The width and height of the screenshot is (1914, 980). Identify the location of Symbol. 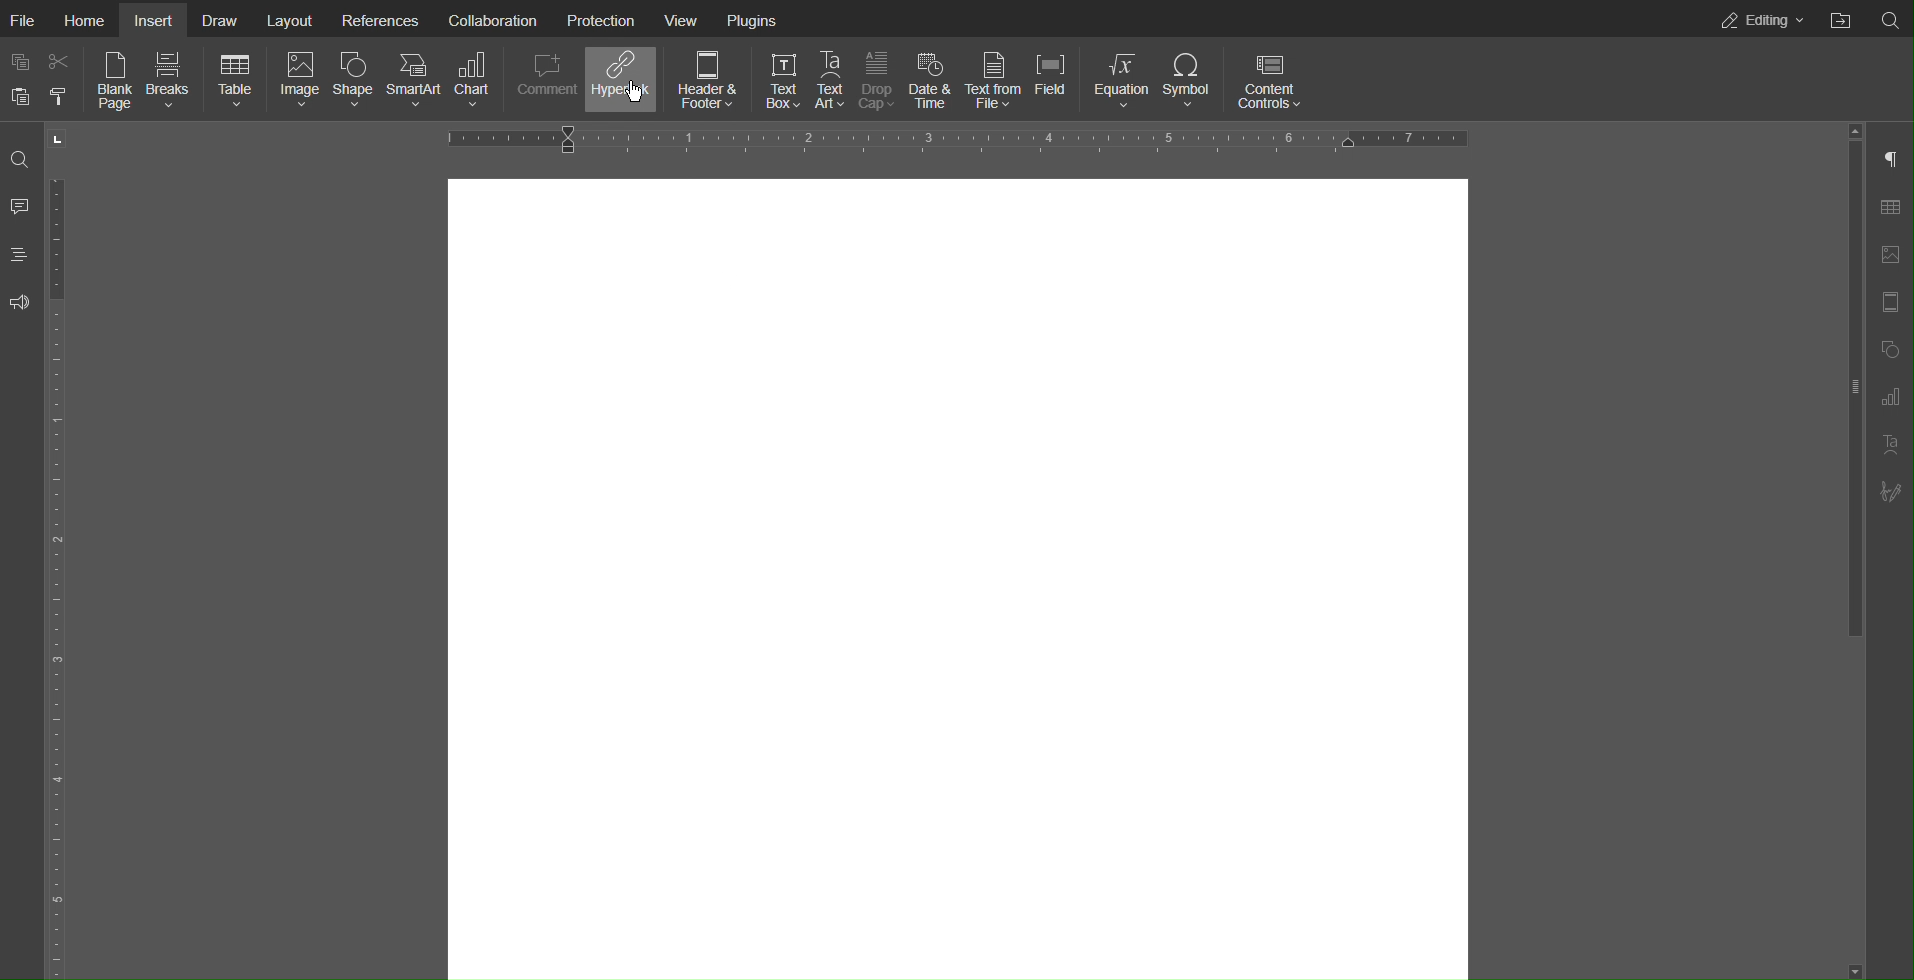
(1190, 80).